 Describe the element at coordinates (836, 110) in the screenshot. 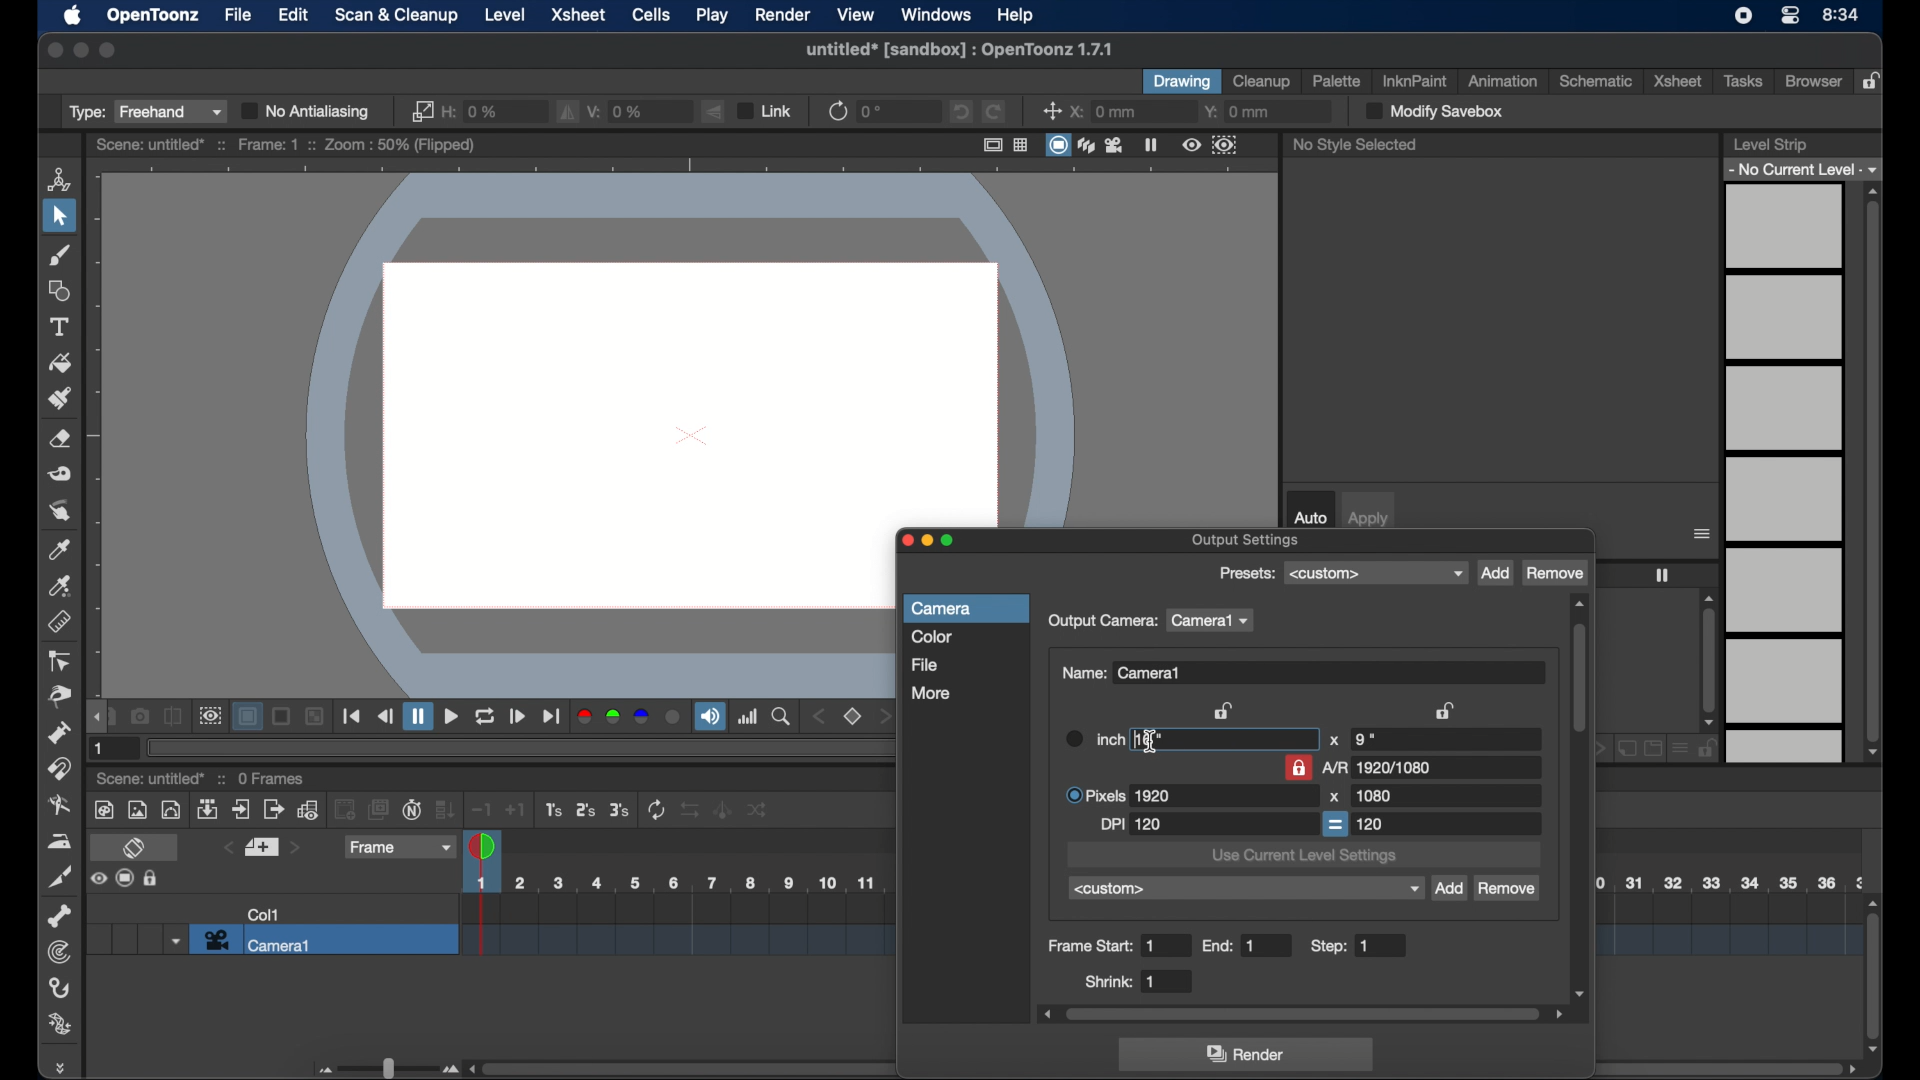

I see `refresh` at that location.